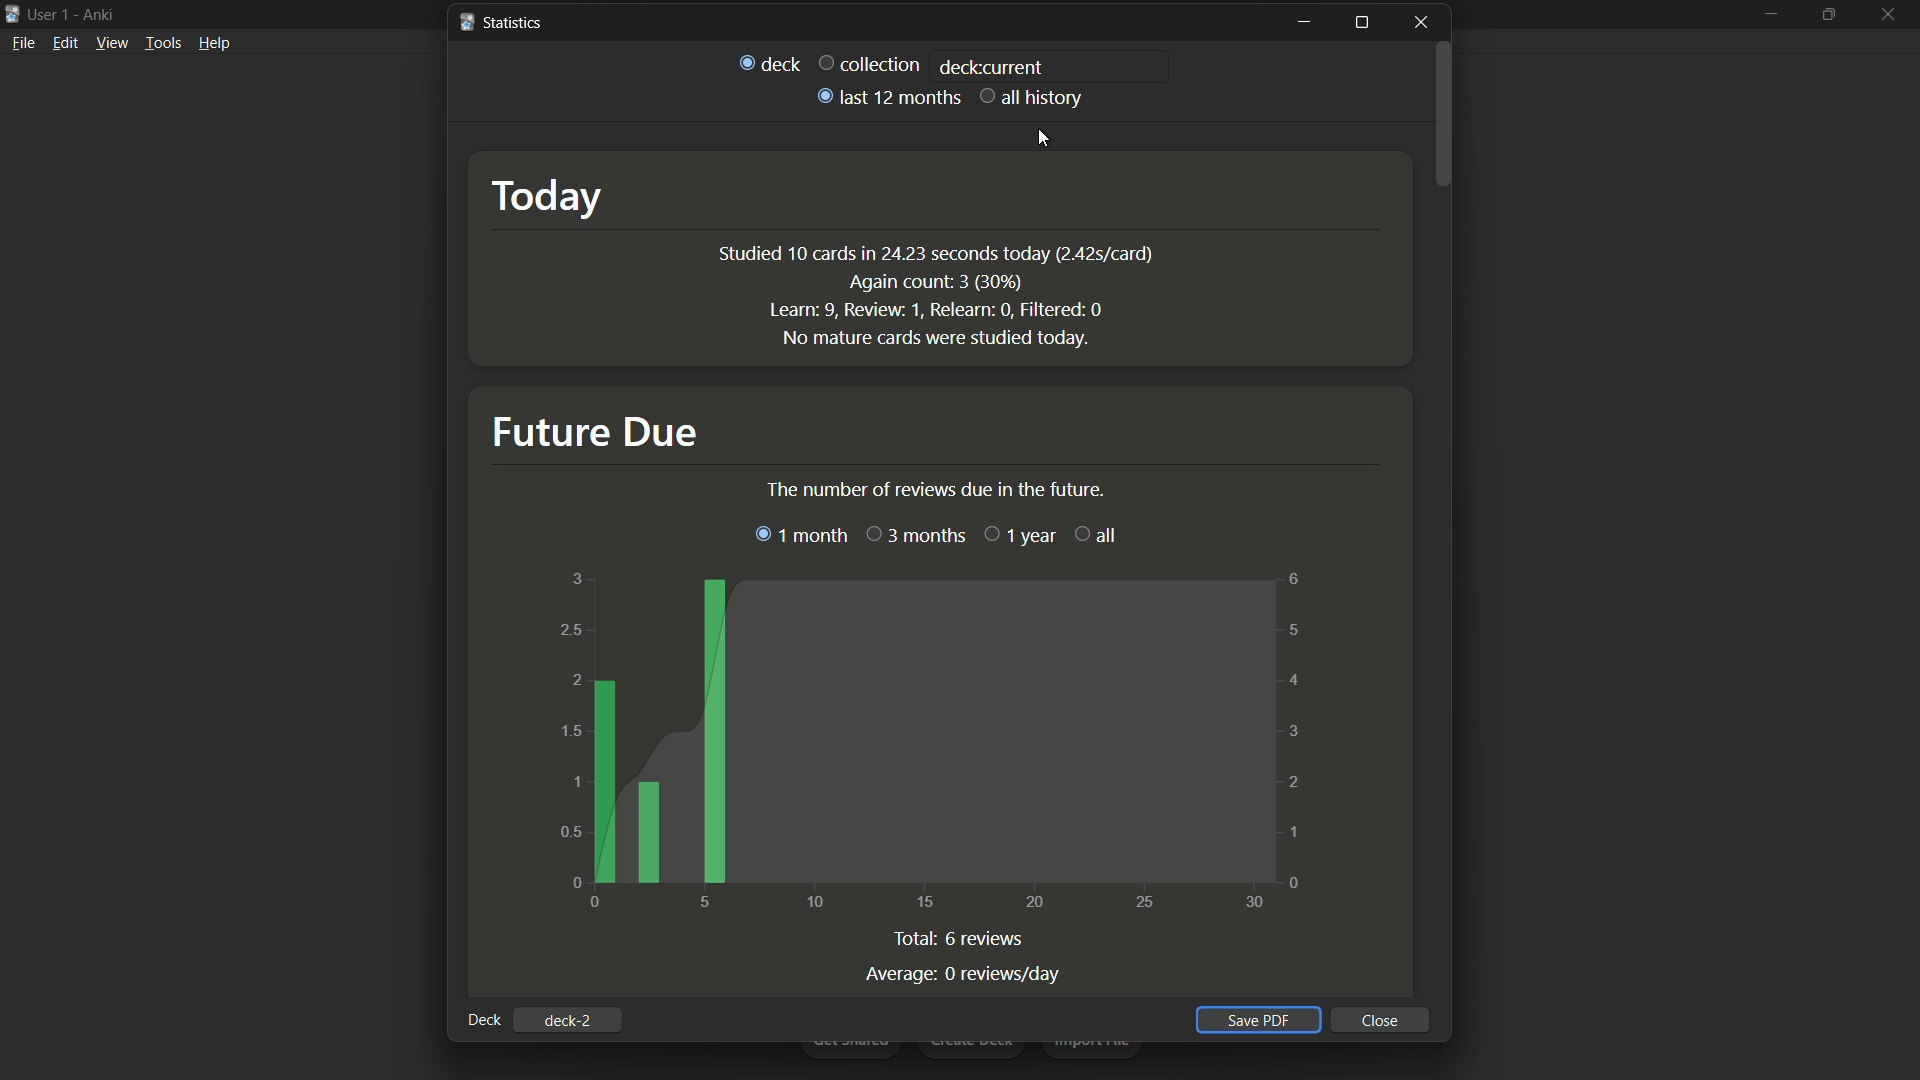 The image size is (1920, 1080). Describe the element at coordinates (1262, 1019) in the screenshot. I see `Save PDF` at that location.